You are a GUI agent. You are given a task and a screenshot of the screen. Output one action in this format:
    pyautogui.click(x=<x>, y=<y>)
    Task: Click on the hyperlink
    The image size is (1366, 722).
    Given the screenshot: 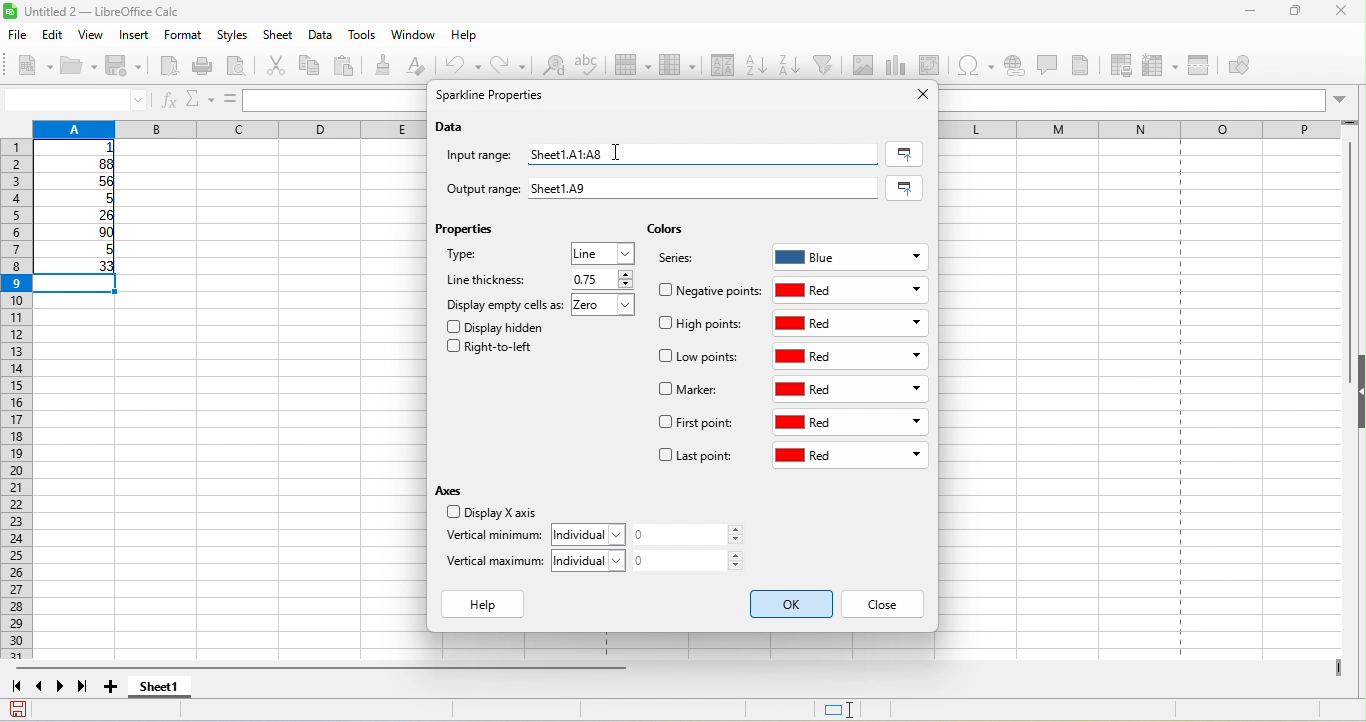 What is the action you would take?
    pyautogui.click(x=1018, y=68)
    